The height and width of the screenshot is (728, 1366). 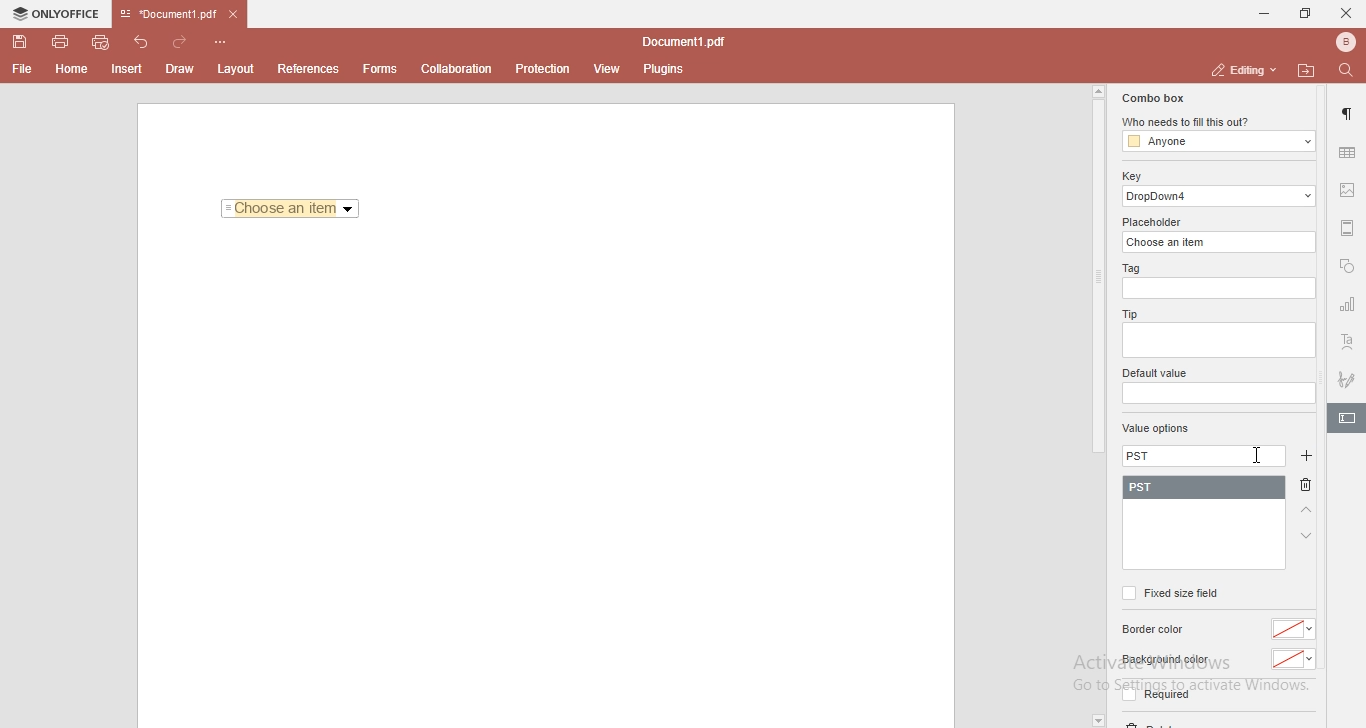 What do you see at coordinates (1310, 487) in the screenshot?
I see `delete` at bounding box center [1310, 487].